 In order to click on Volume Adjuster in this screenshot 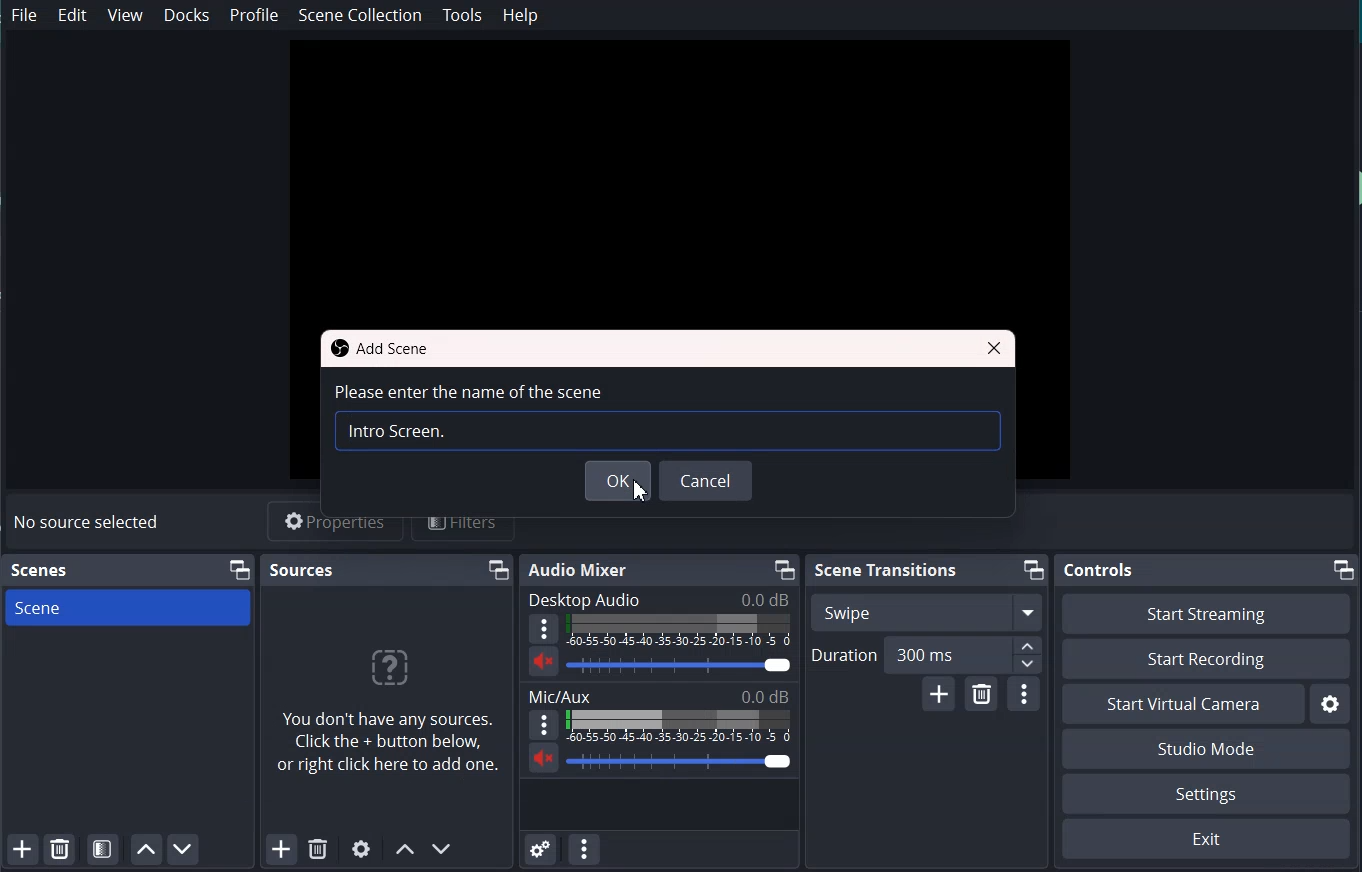, I will do `click(680, 664)`.